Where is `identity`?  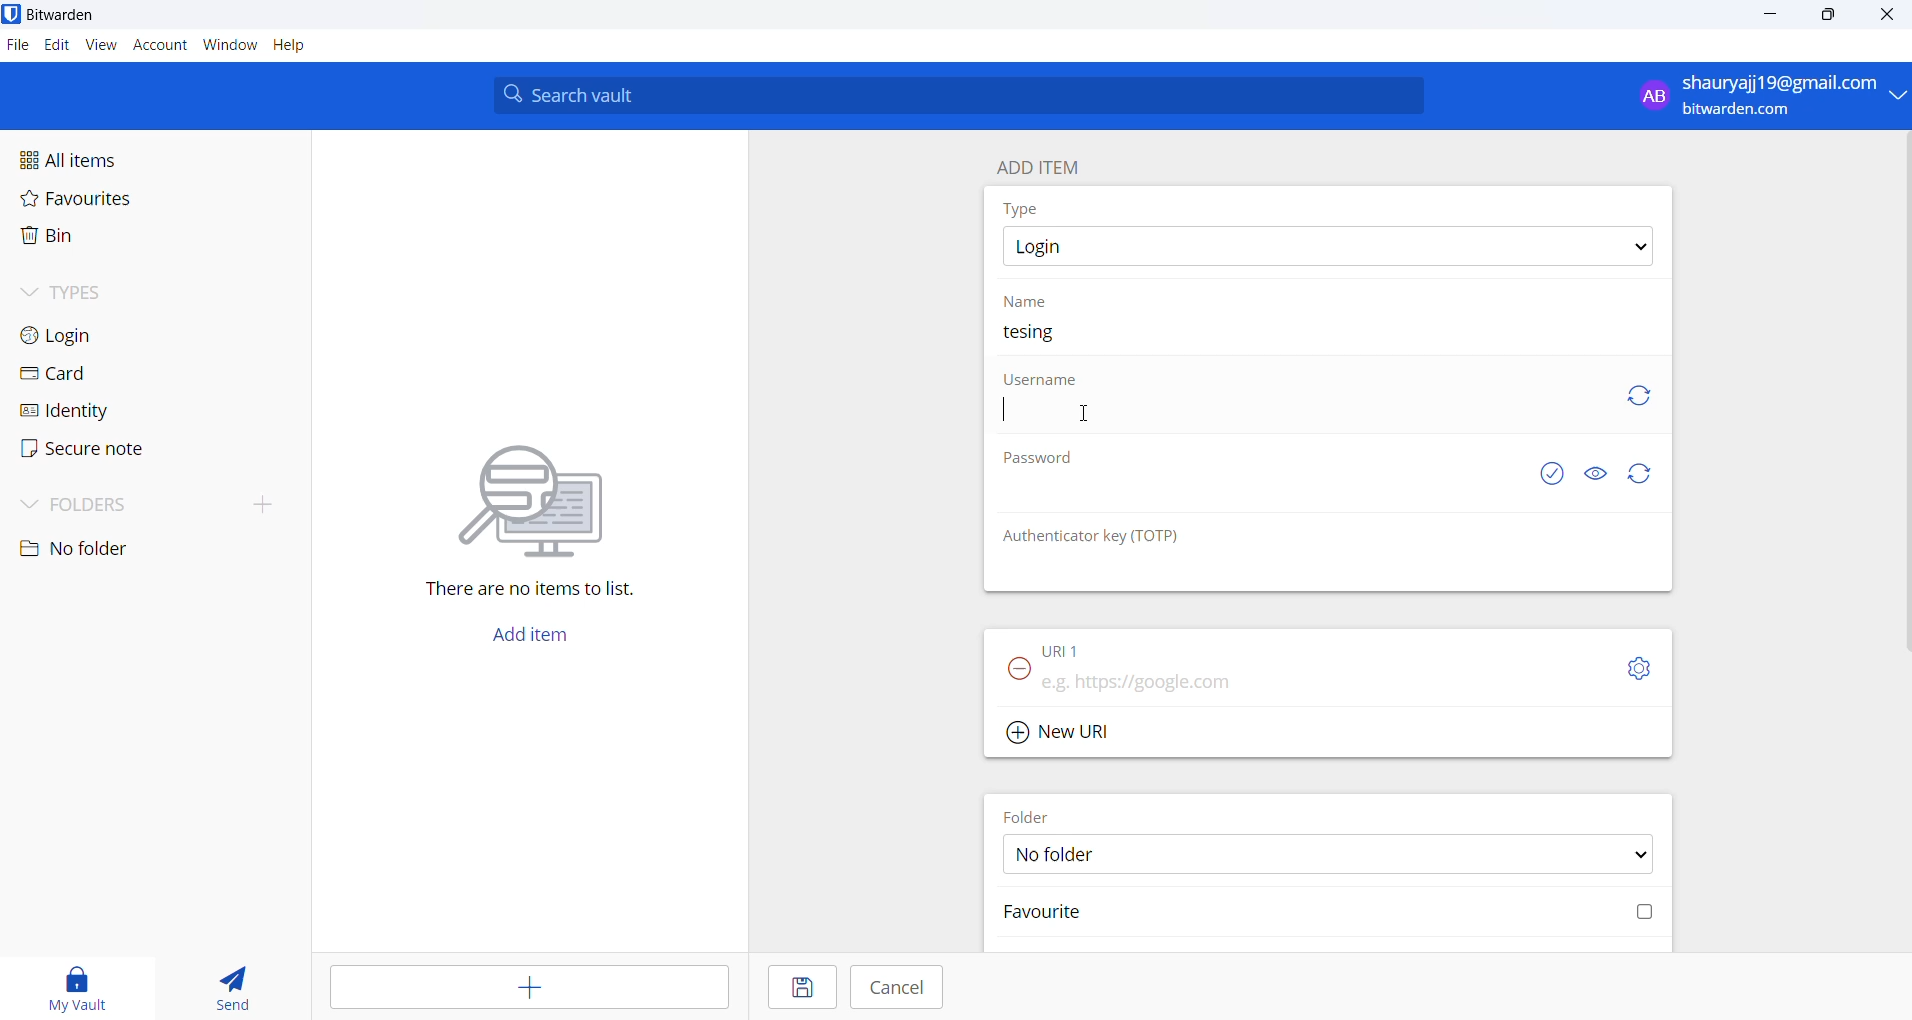
identity is located at coordinates (76, 410).